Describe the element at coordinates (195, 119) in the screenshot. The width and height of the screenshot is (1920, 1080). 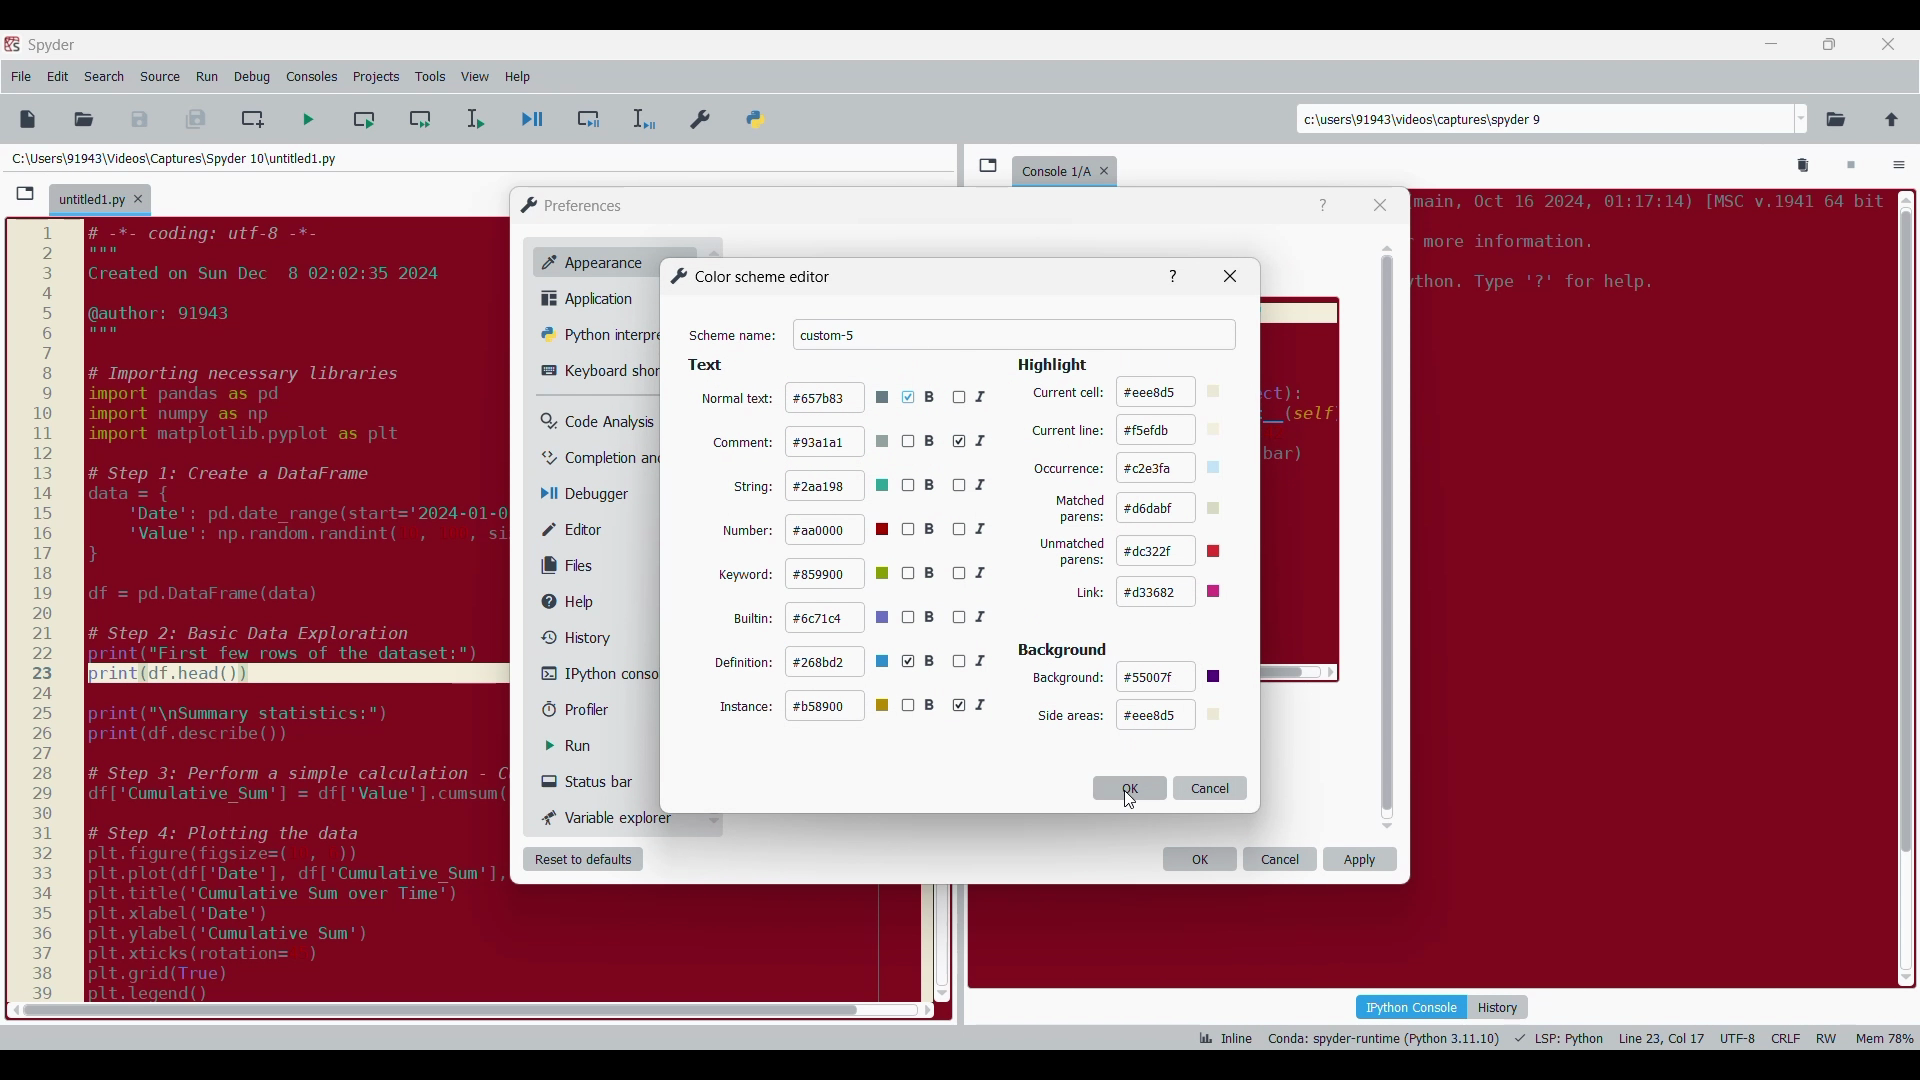
I see `Save all files` at that location.